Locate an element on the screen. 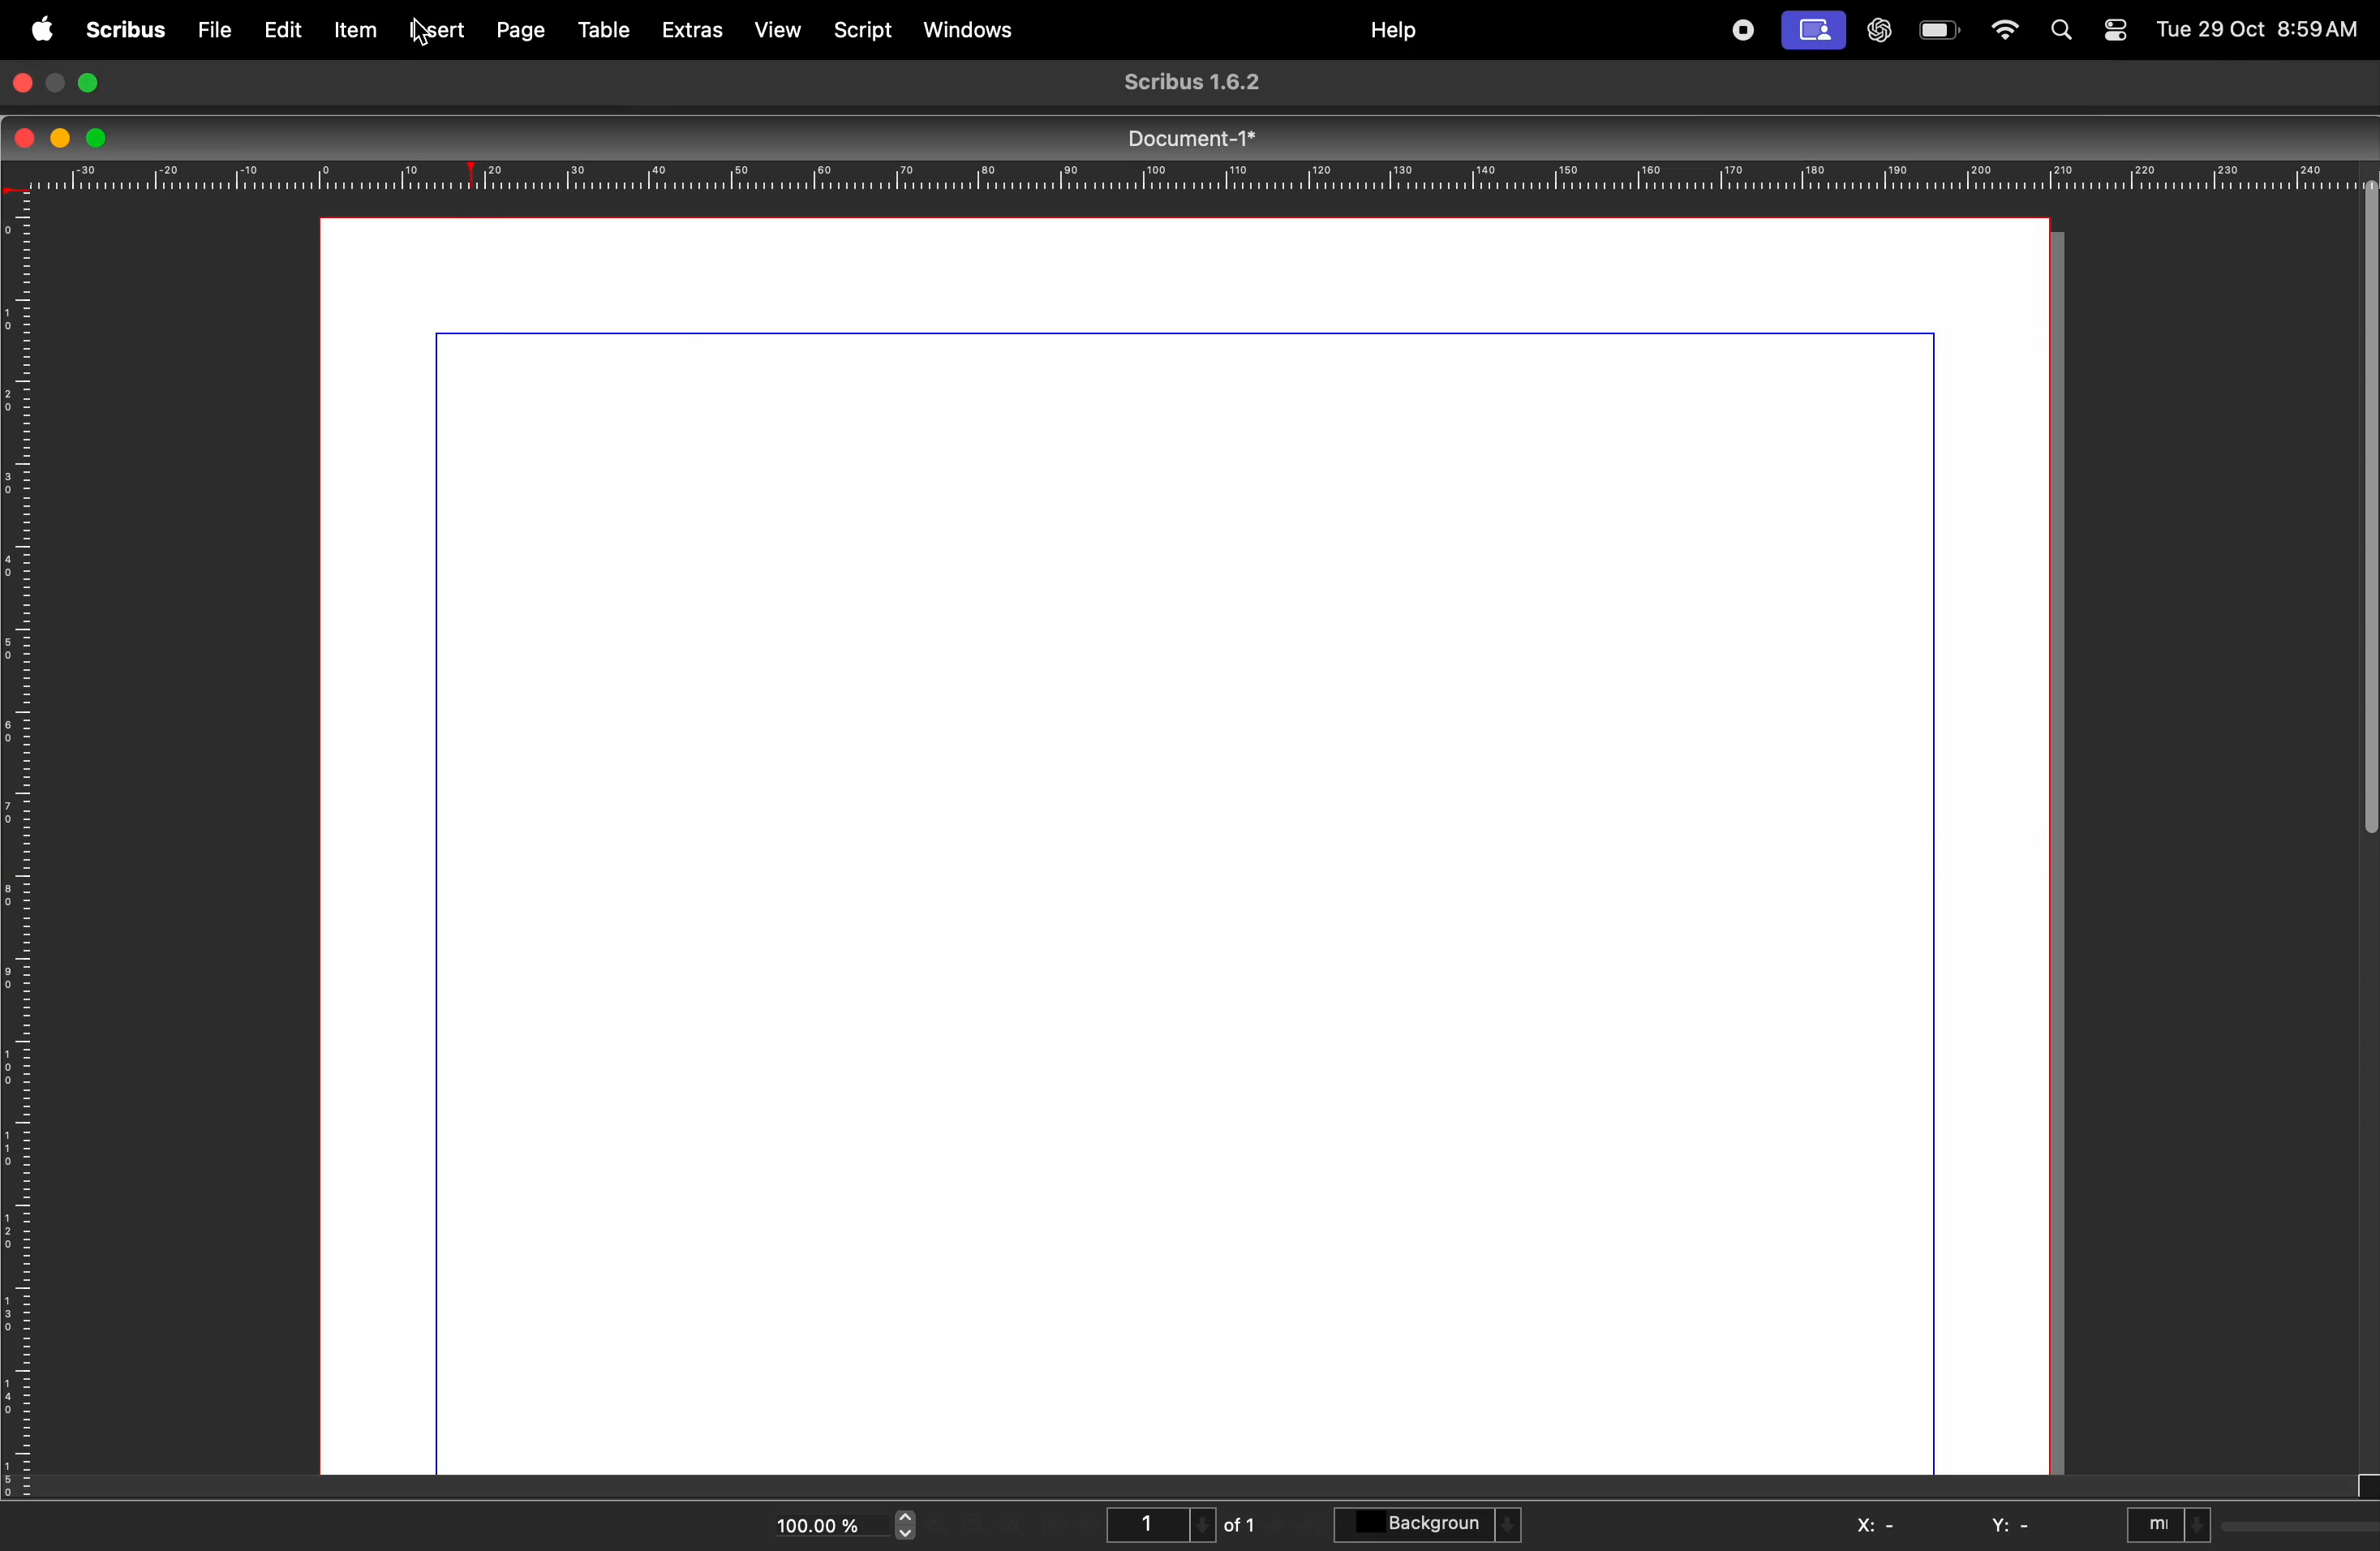 The image size is (2380, 1551). windows is located at coordinates (972, 28).